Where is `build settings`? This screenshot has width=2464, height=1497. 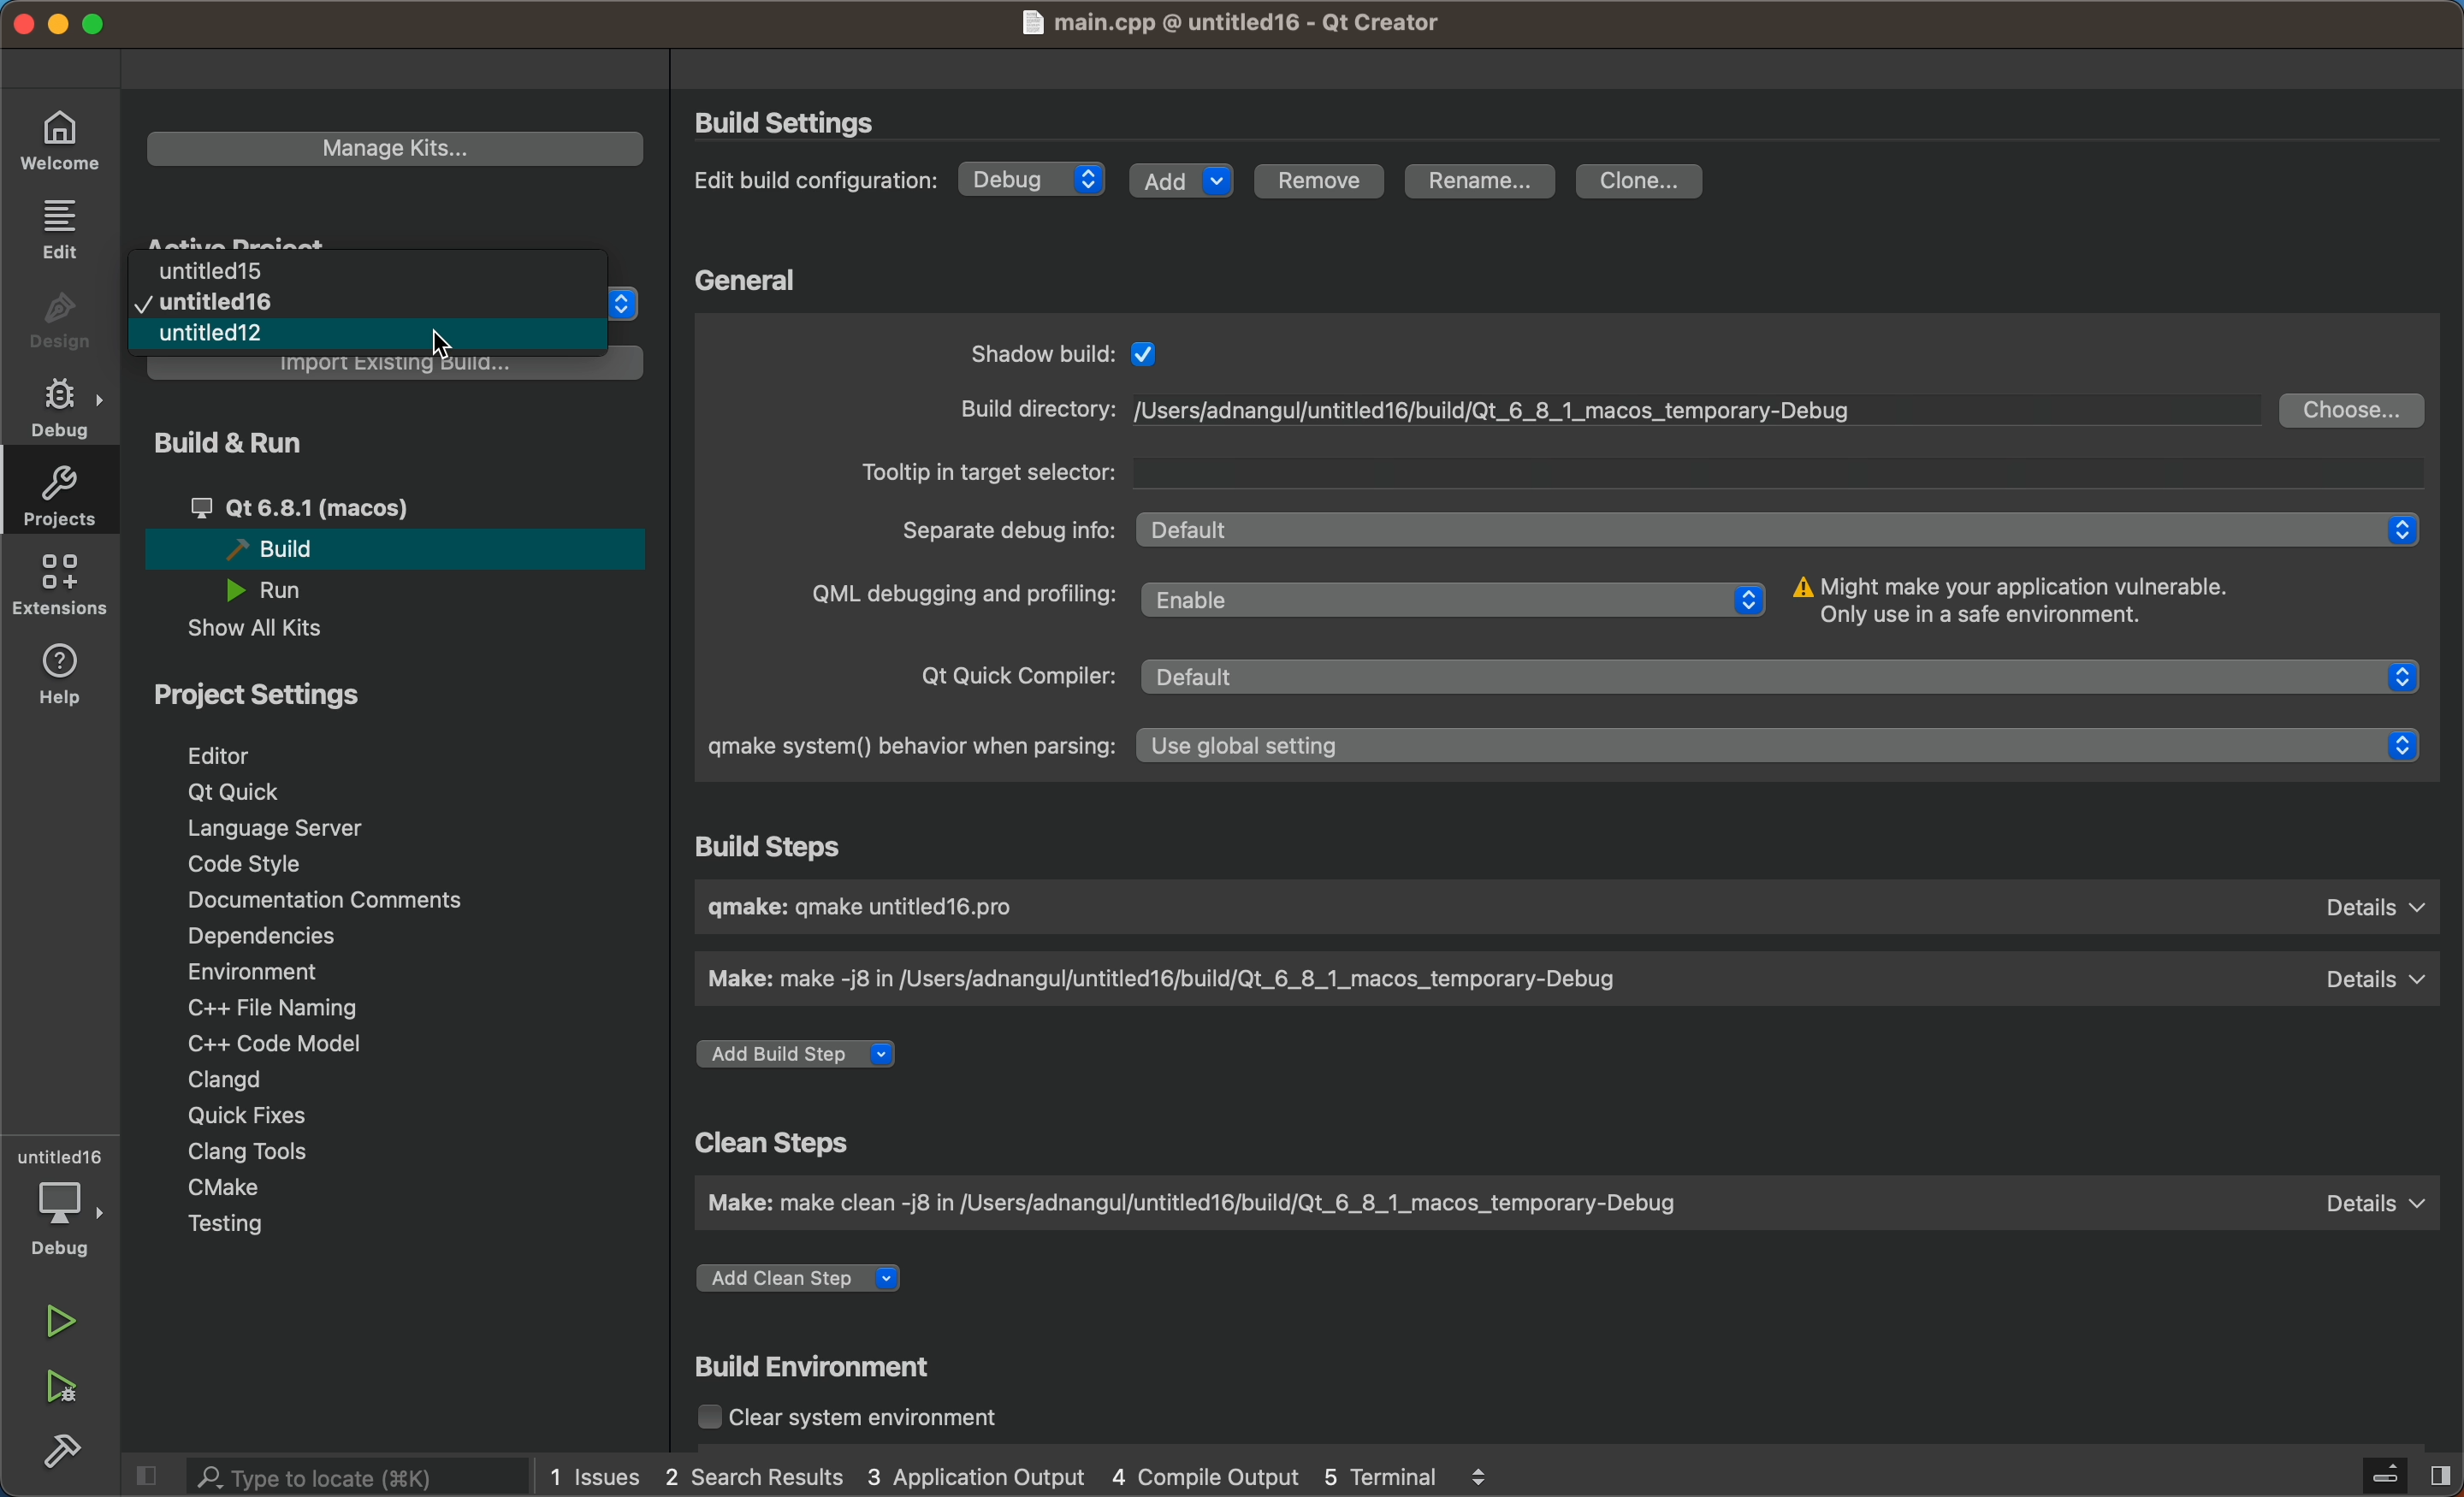 build settings is located at coordinates (799, 119).